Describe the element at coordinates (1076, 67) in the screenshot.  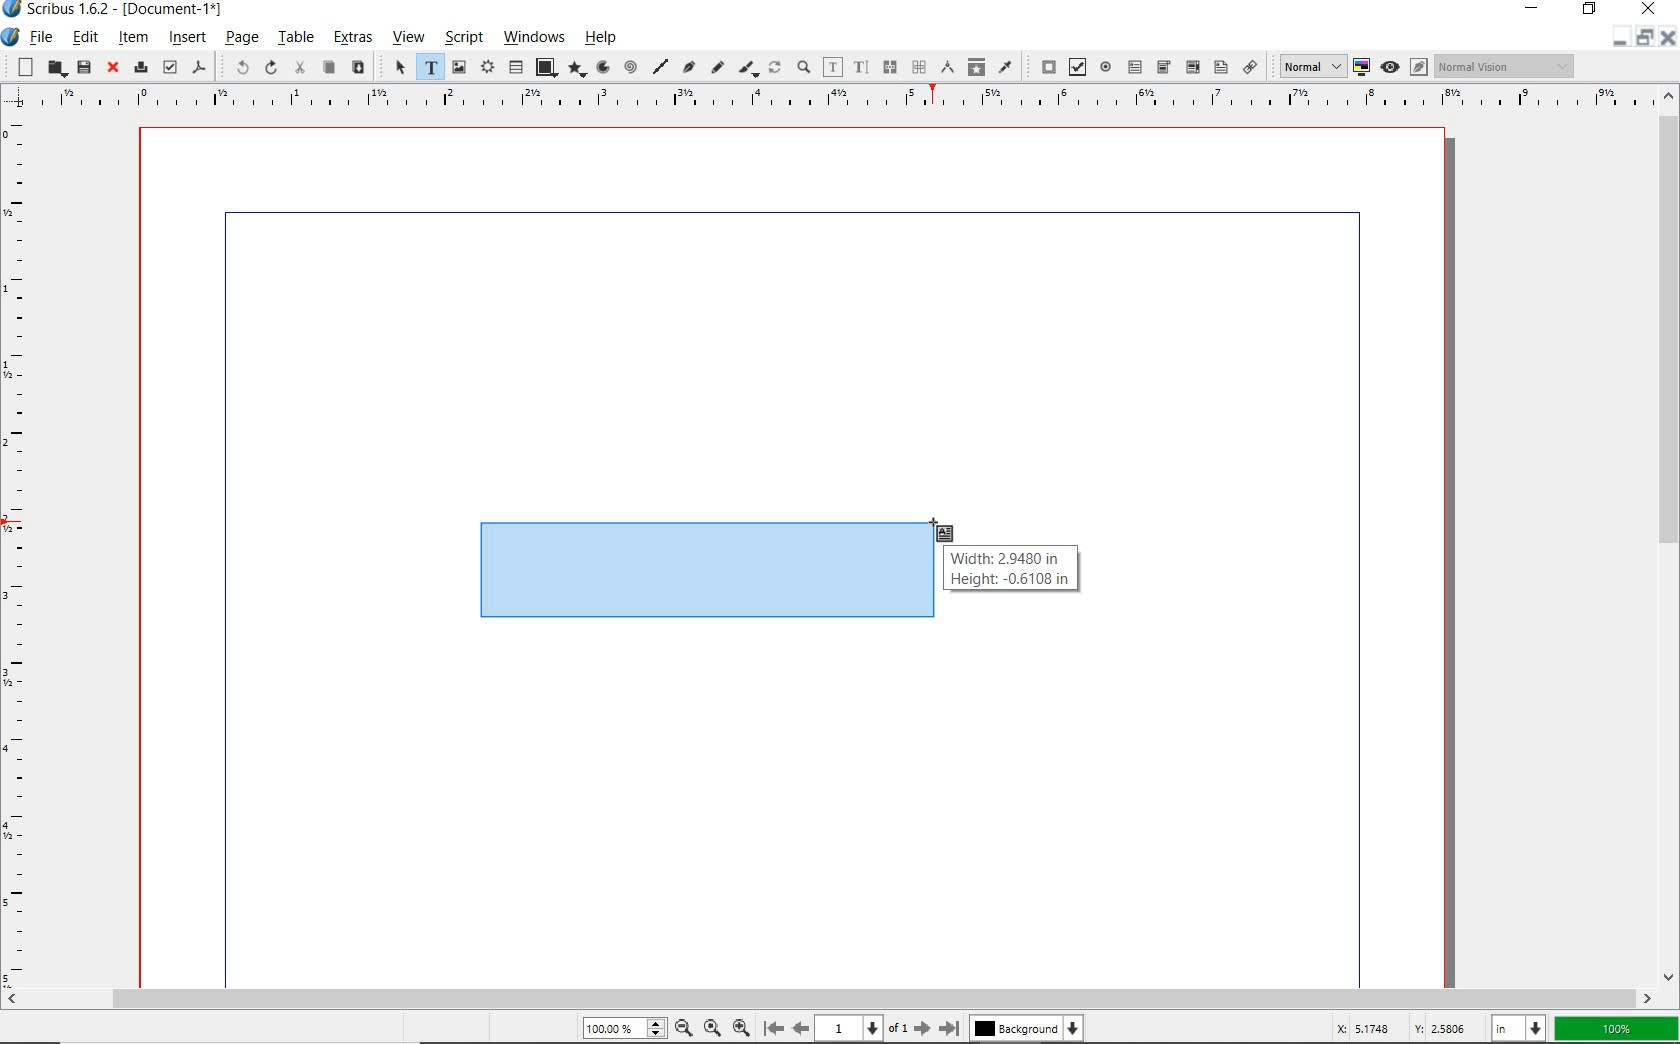
I see `pdf check box` at that location.